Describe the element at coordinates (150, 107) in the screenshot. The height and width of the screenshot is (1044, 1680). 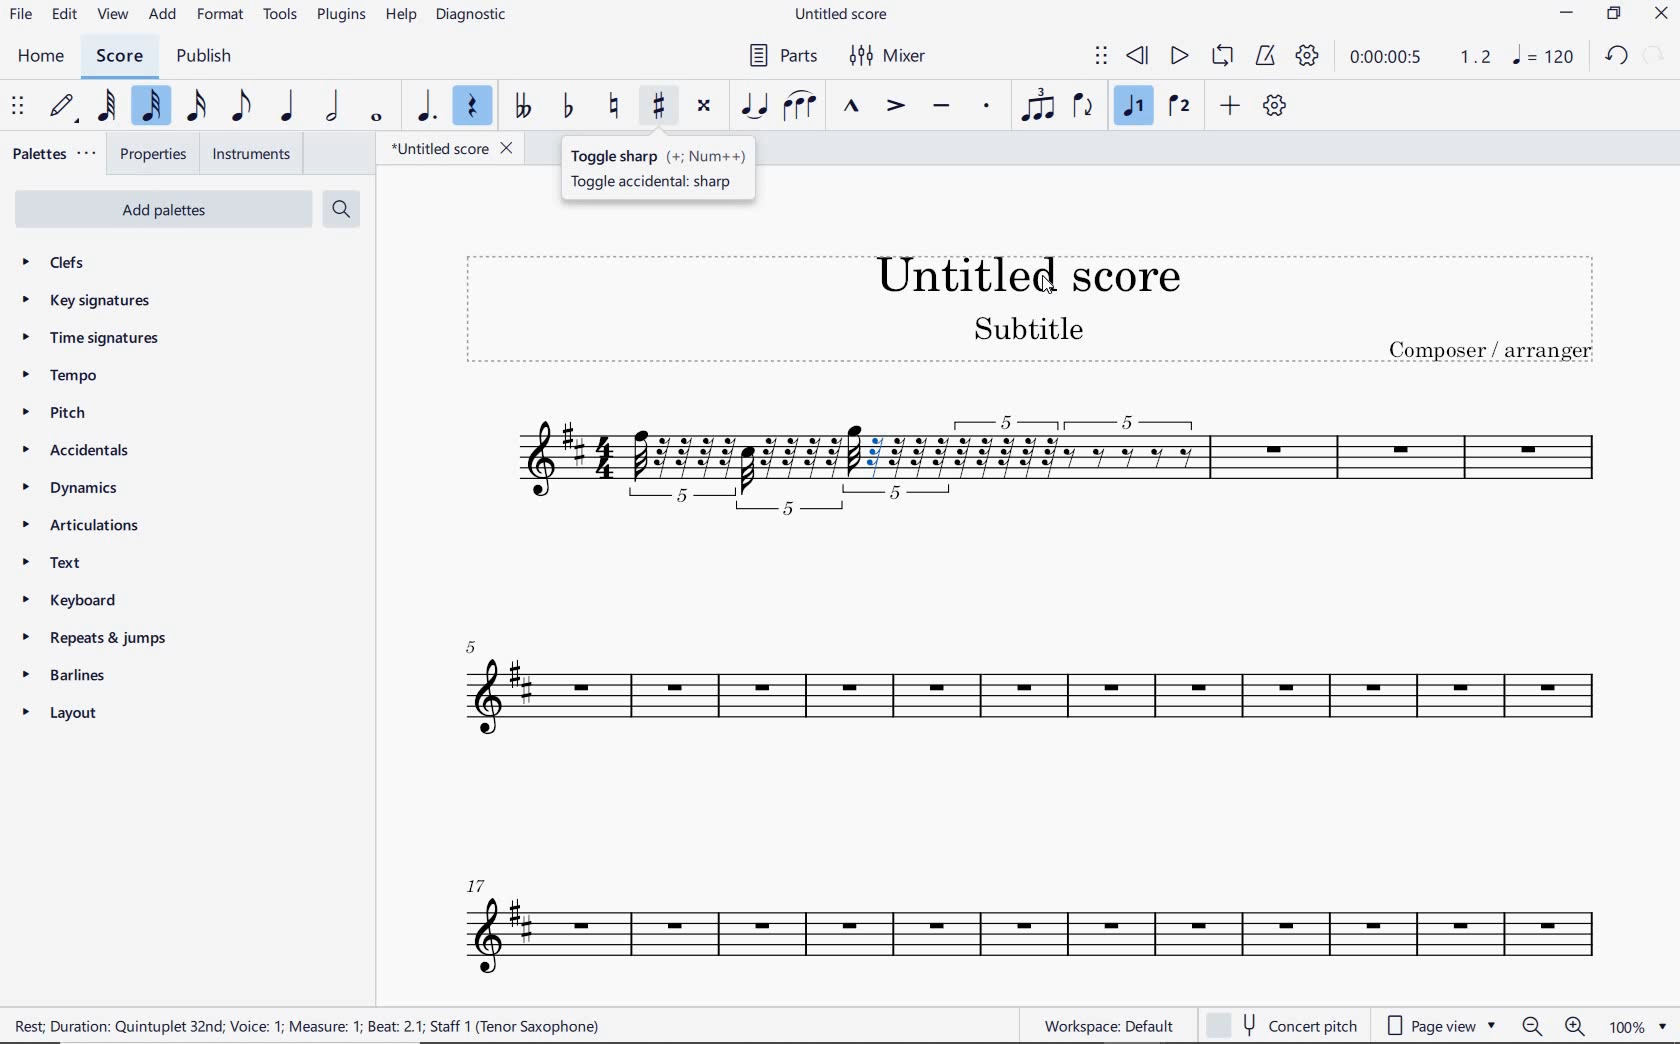
I see `32ND NOTE` at that location.